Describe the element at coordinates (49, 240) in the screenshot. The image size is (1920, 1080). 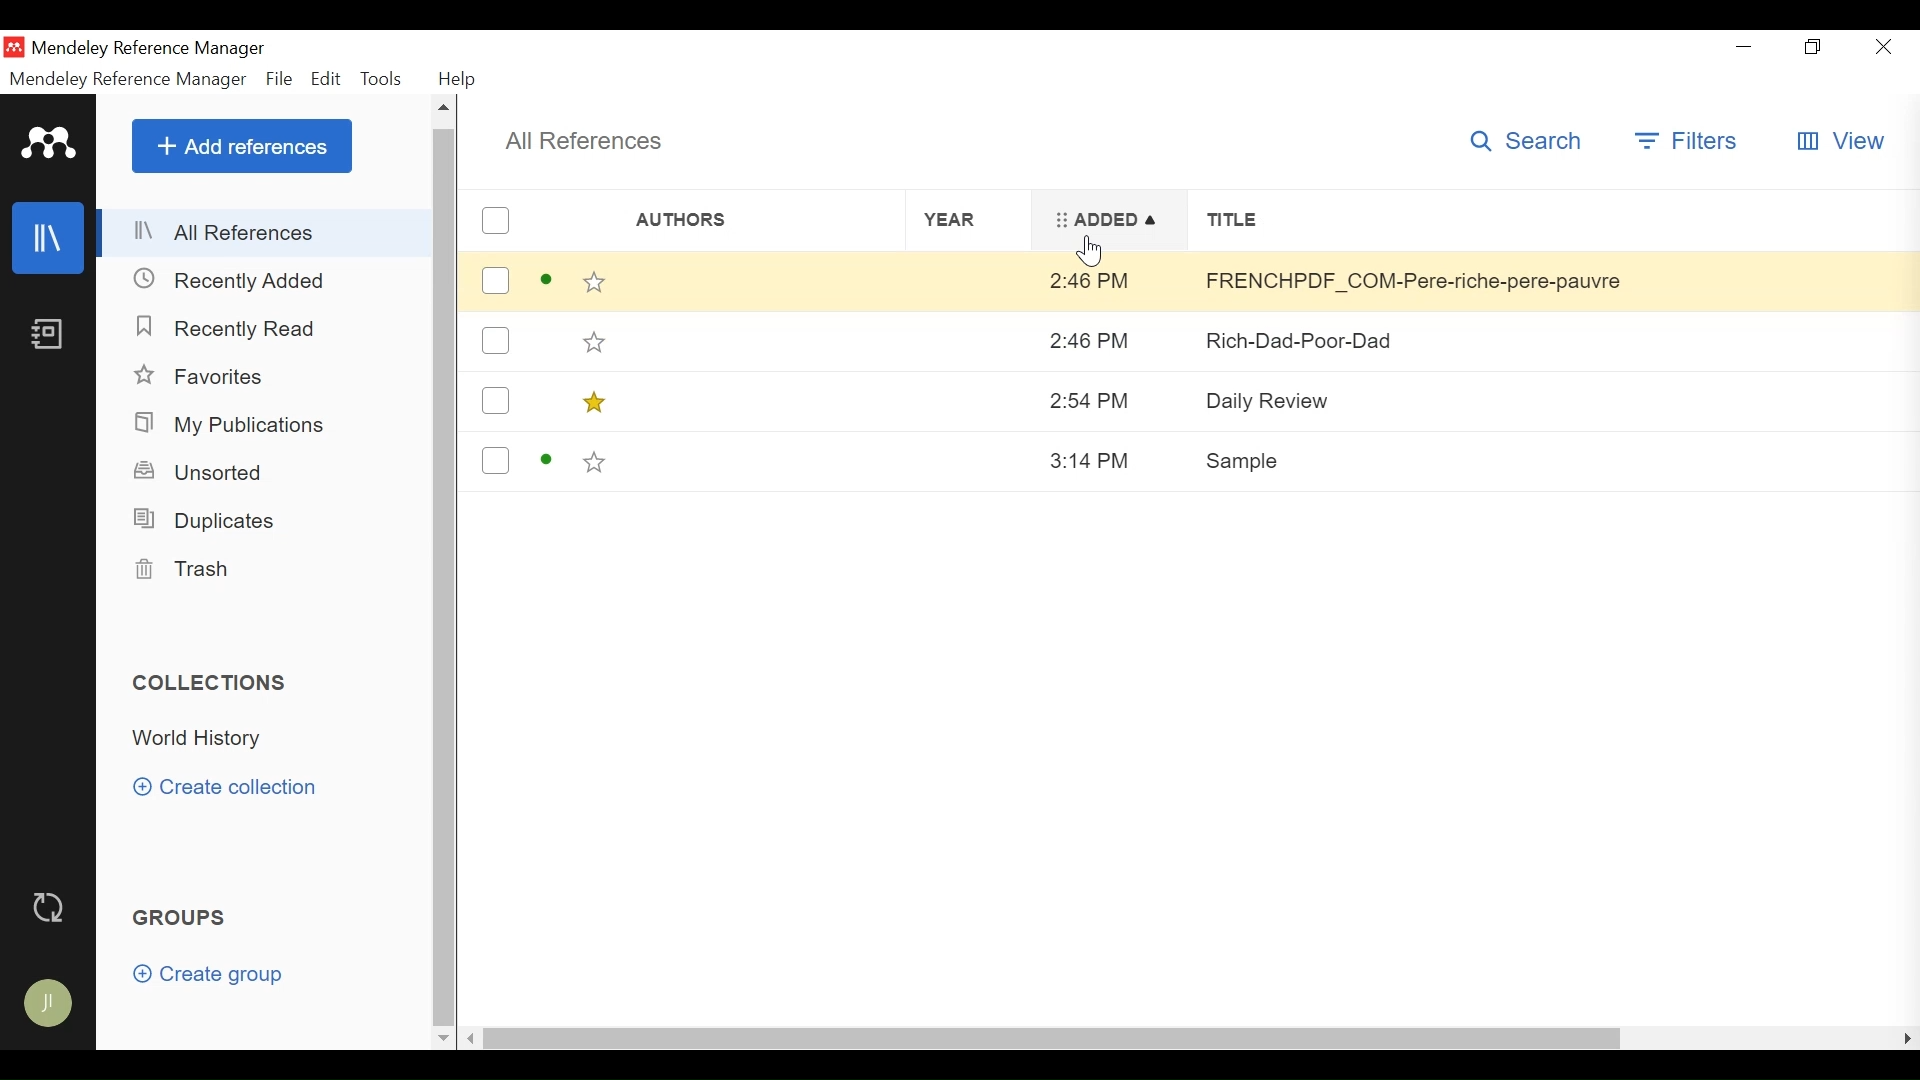
I see `Library` at that location.